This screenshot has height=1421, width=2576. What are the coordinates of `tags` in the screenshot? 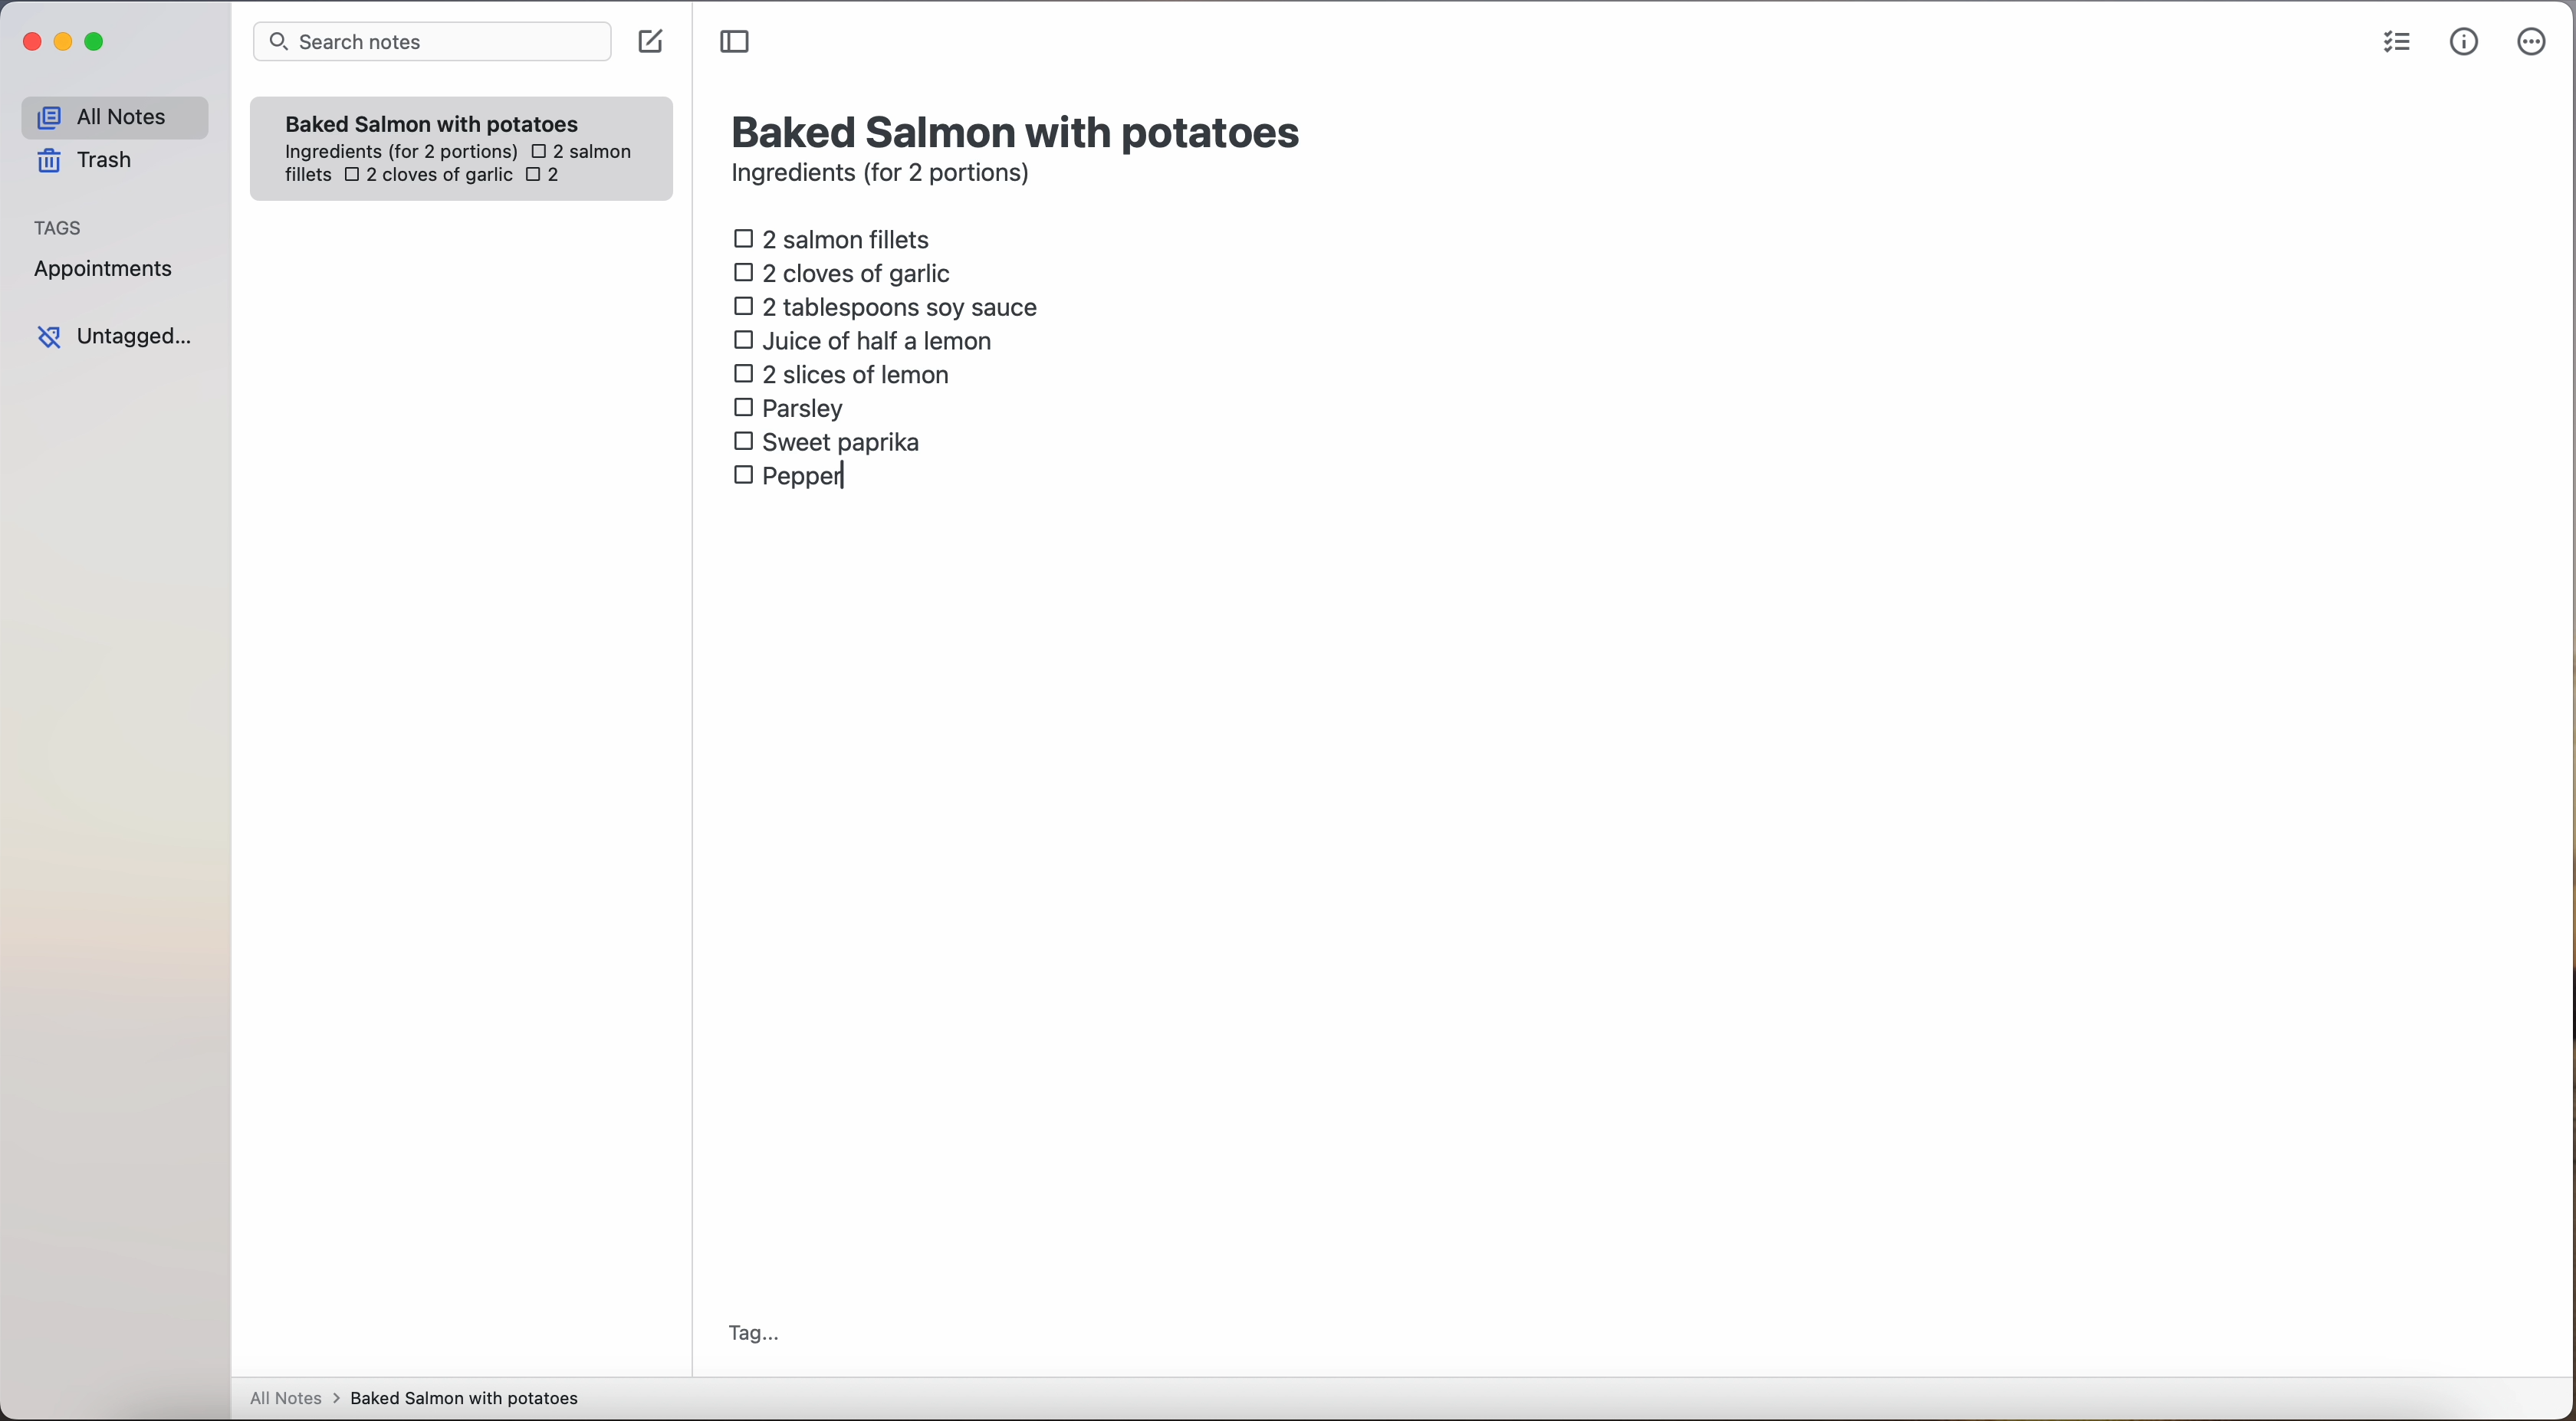 It's located at (59, 225).